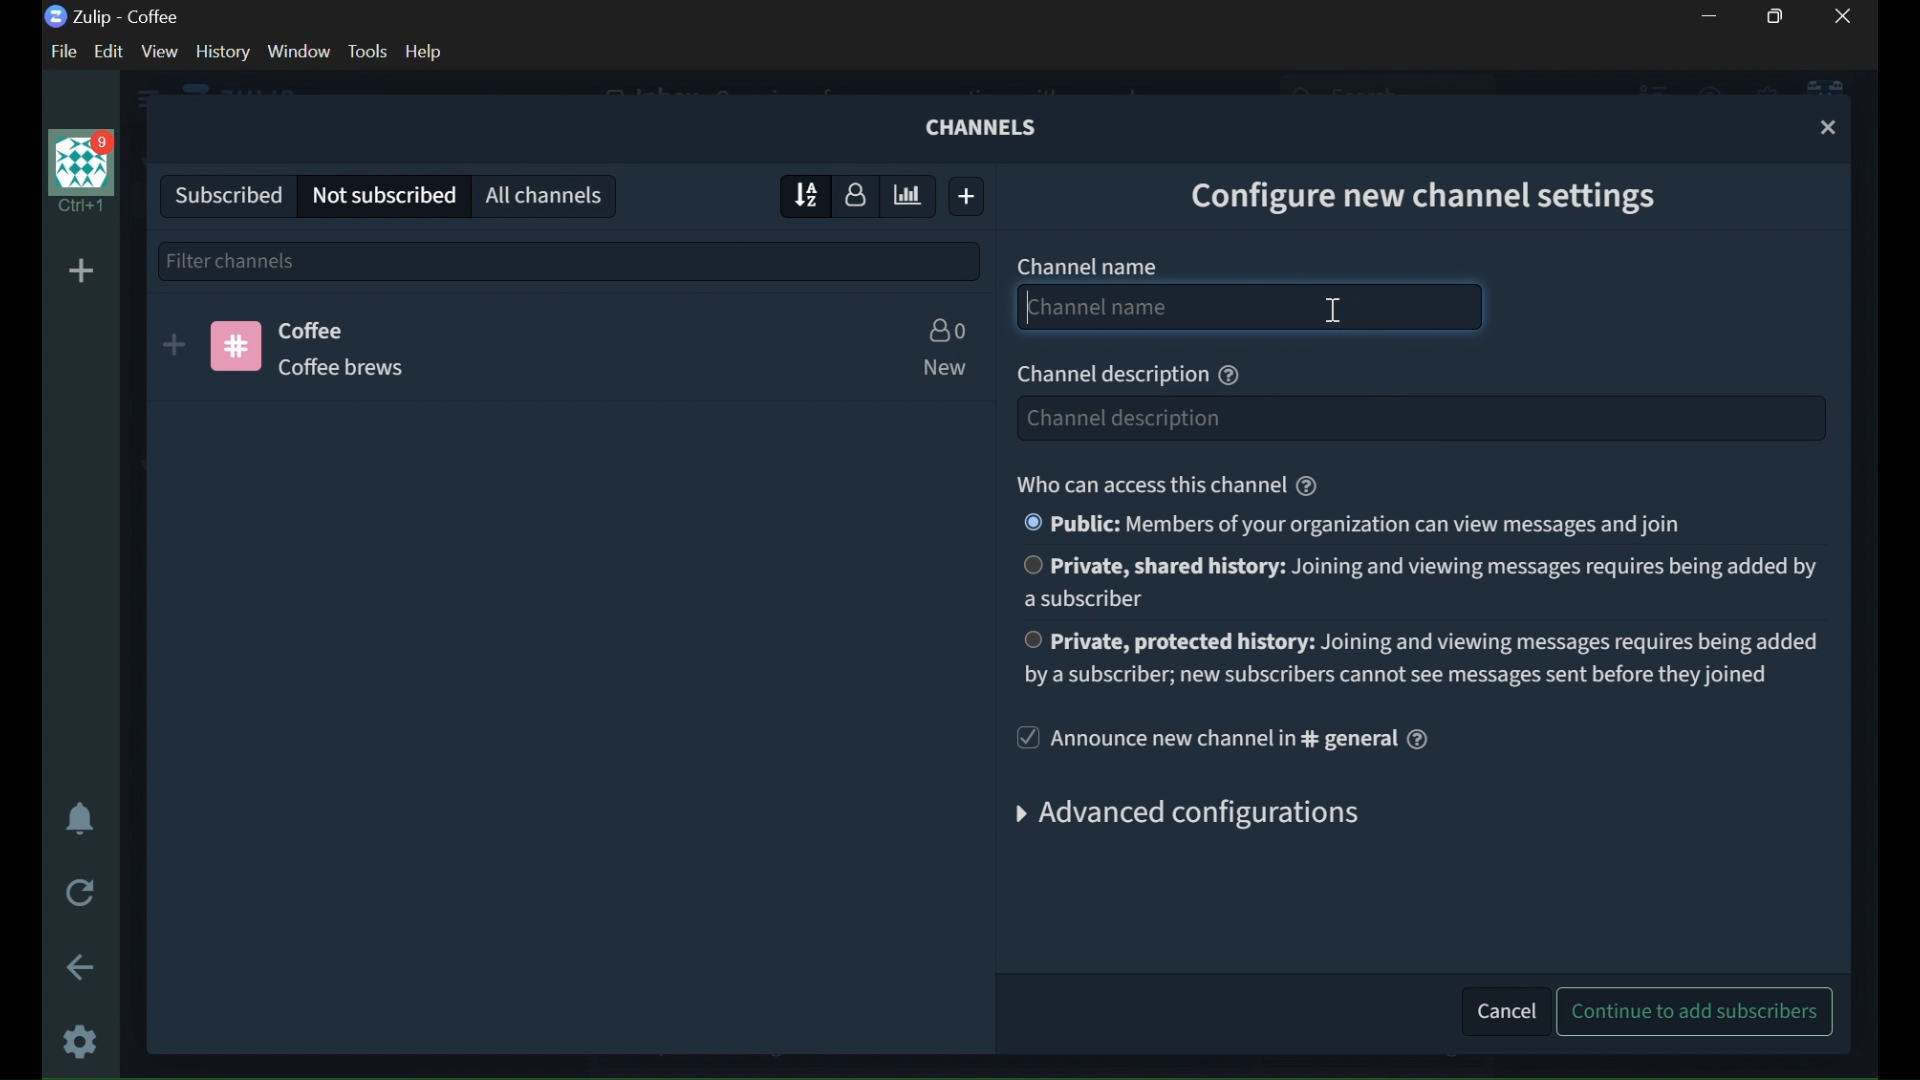  Describe the element at coordinates (547, 194) in the screenshot. I see `ALL CHANNELS` at that location.